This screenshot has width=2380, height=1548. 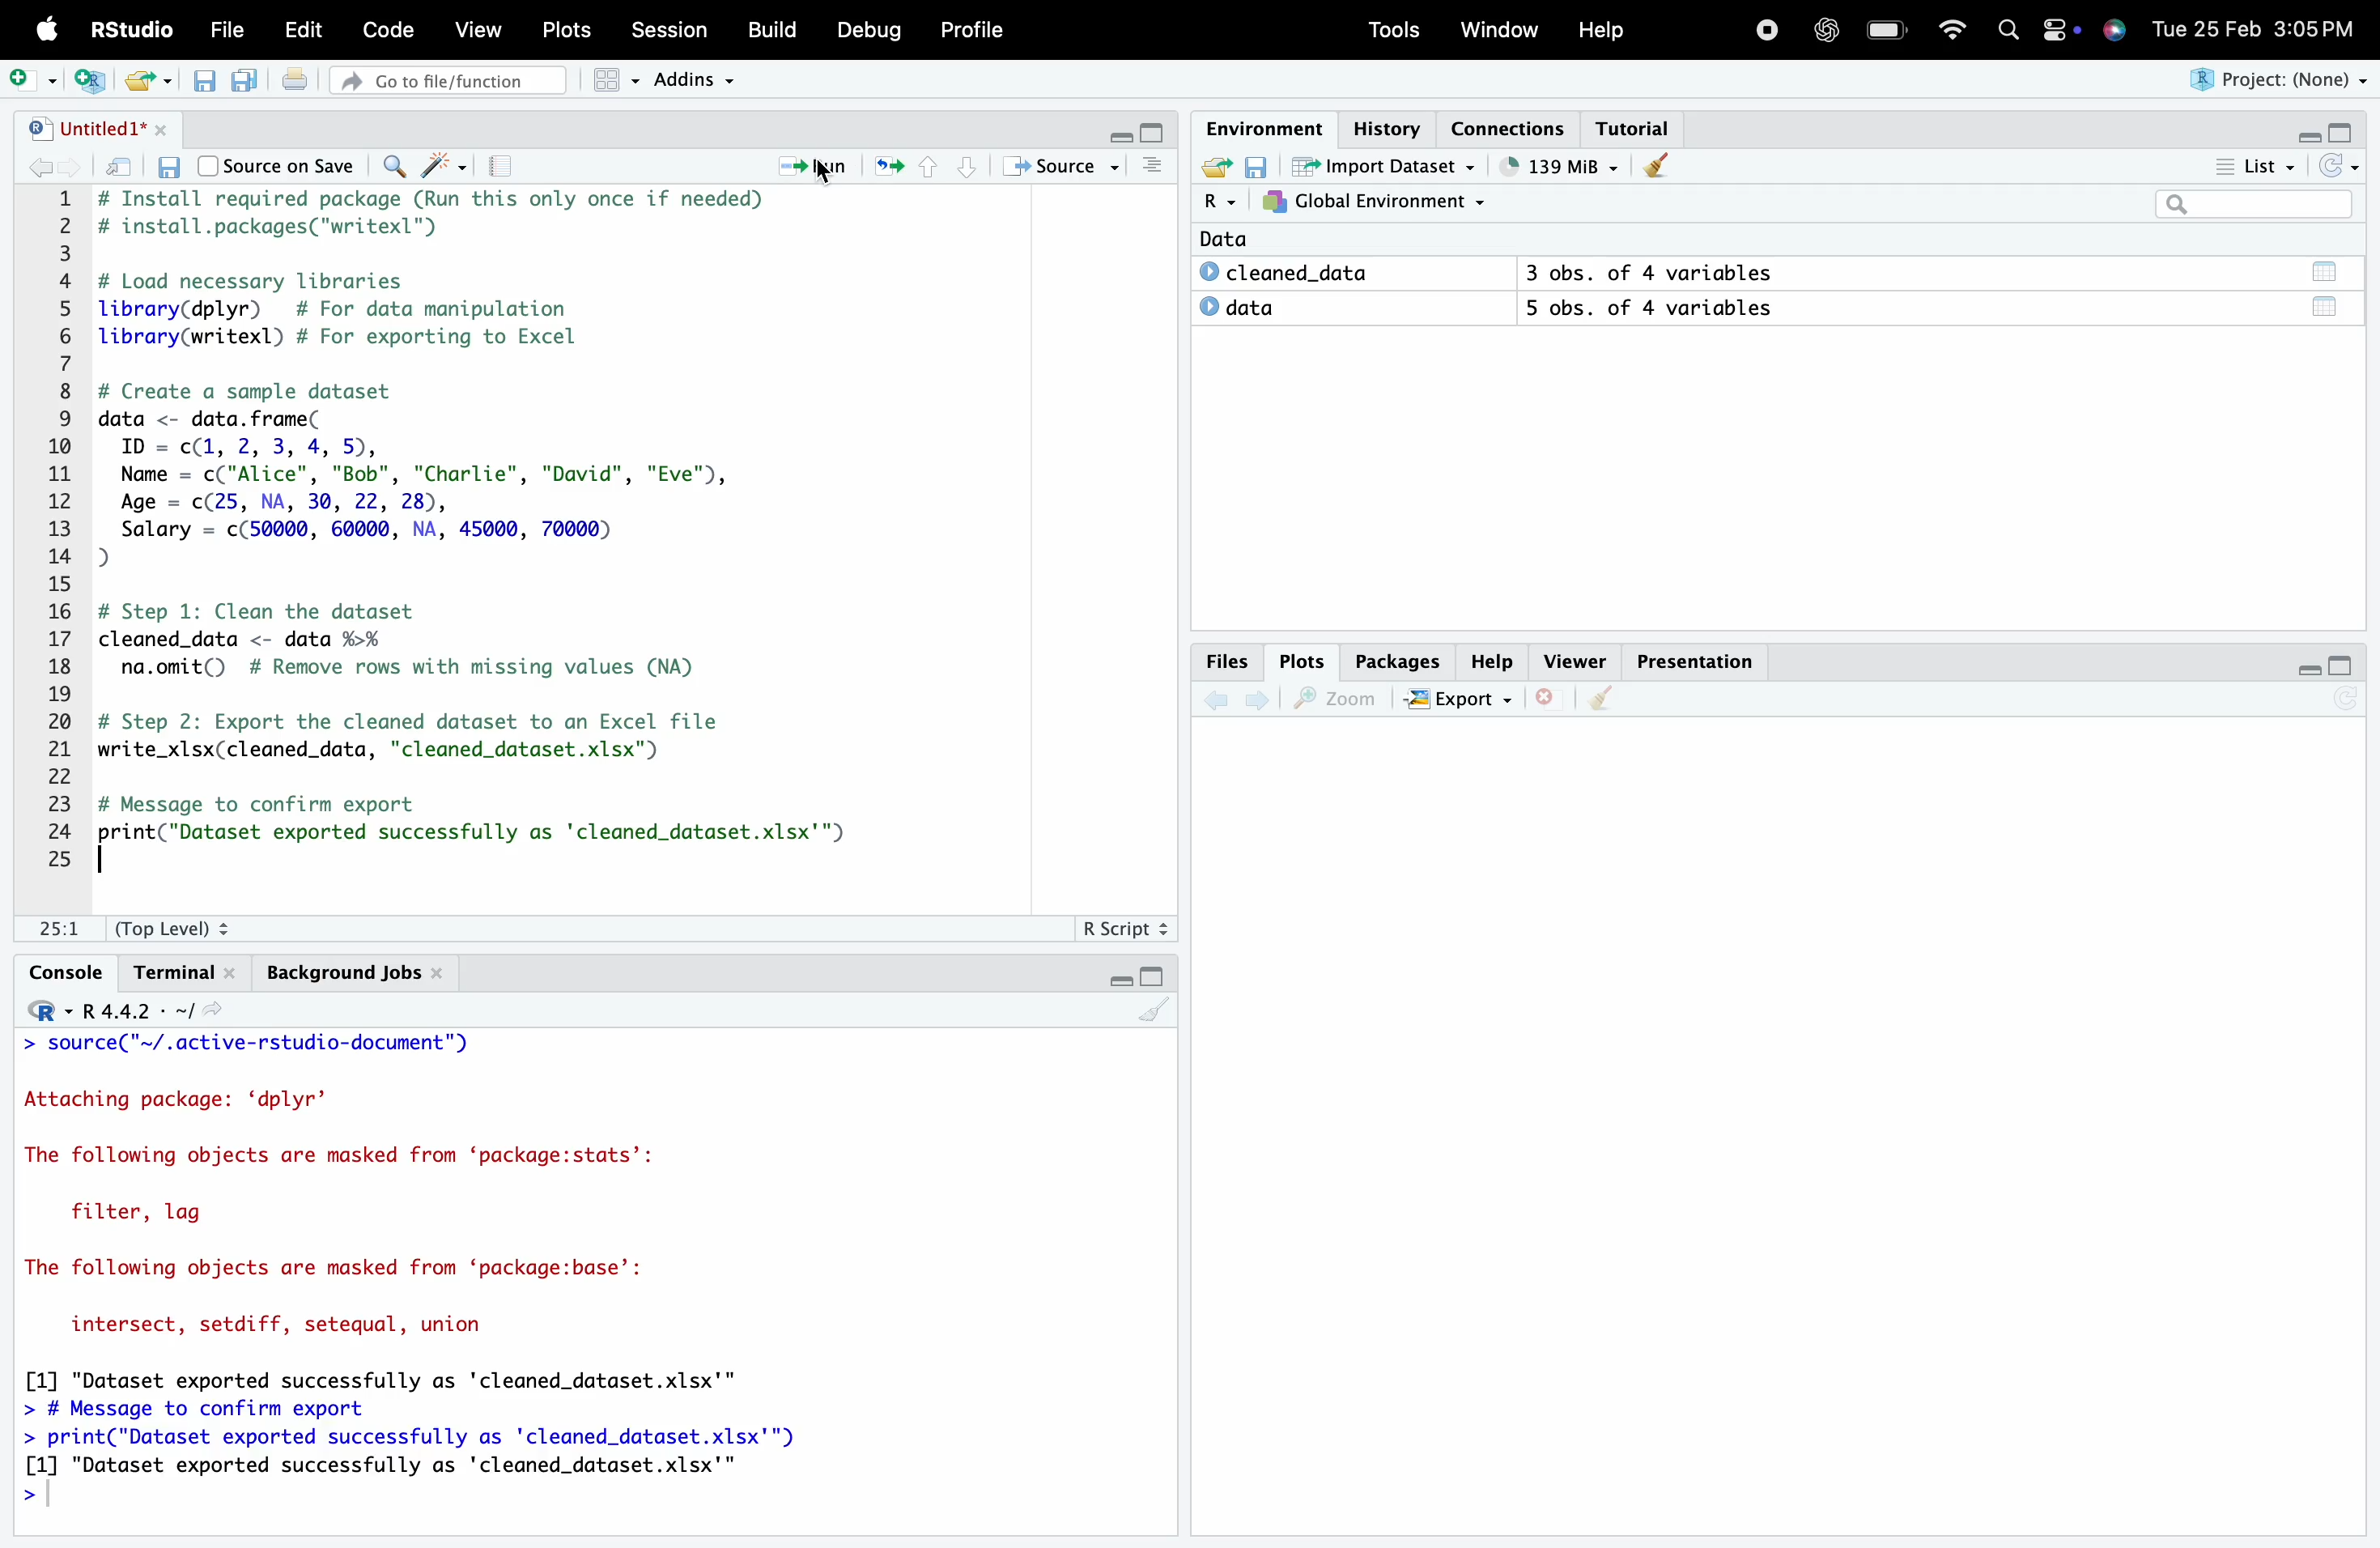 I want to click on History, so click(x=1385, y=125).